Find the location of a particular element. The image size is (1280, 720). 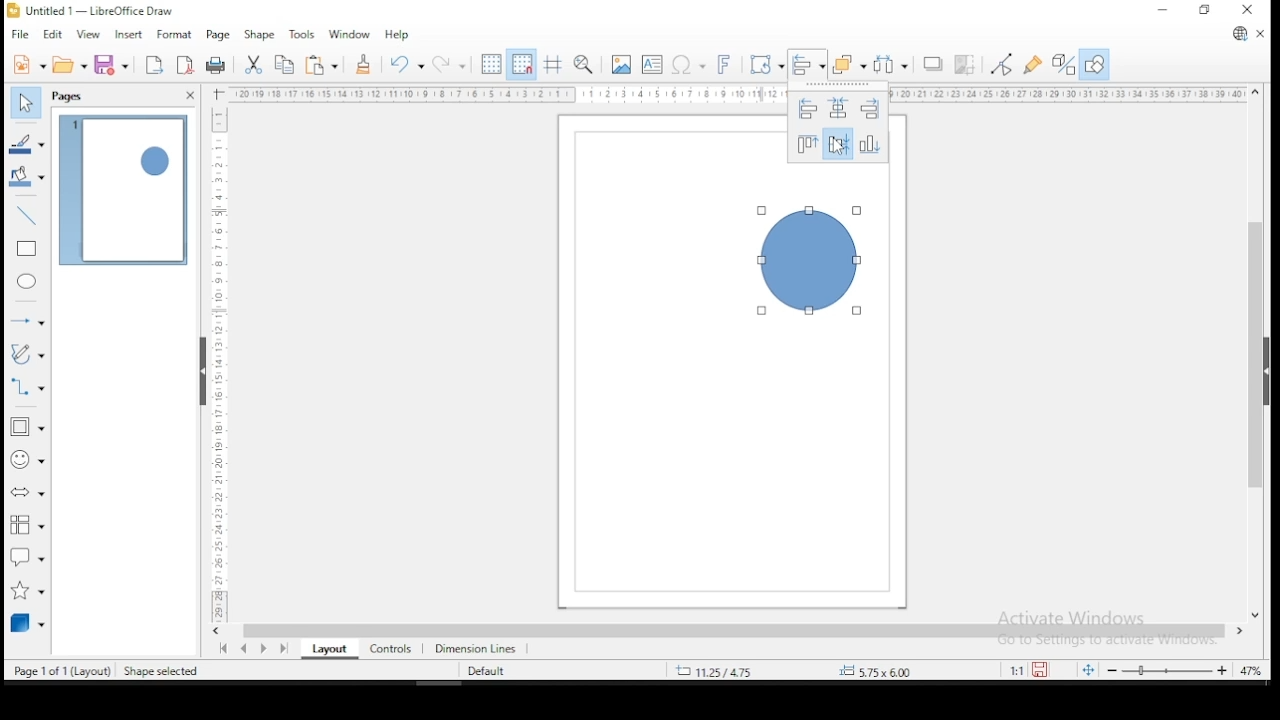

insert text box is located at coordinates (652, 64).